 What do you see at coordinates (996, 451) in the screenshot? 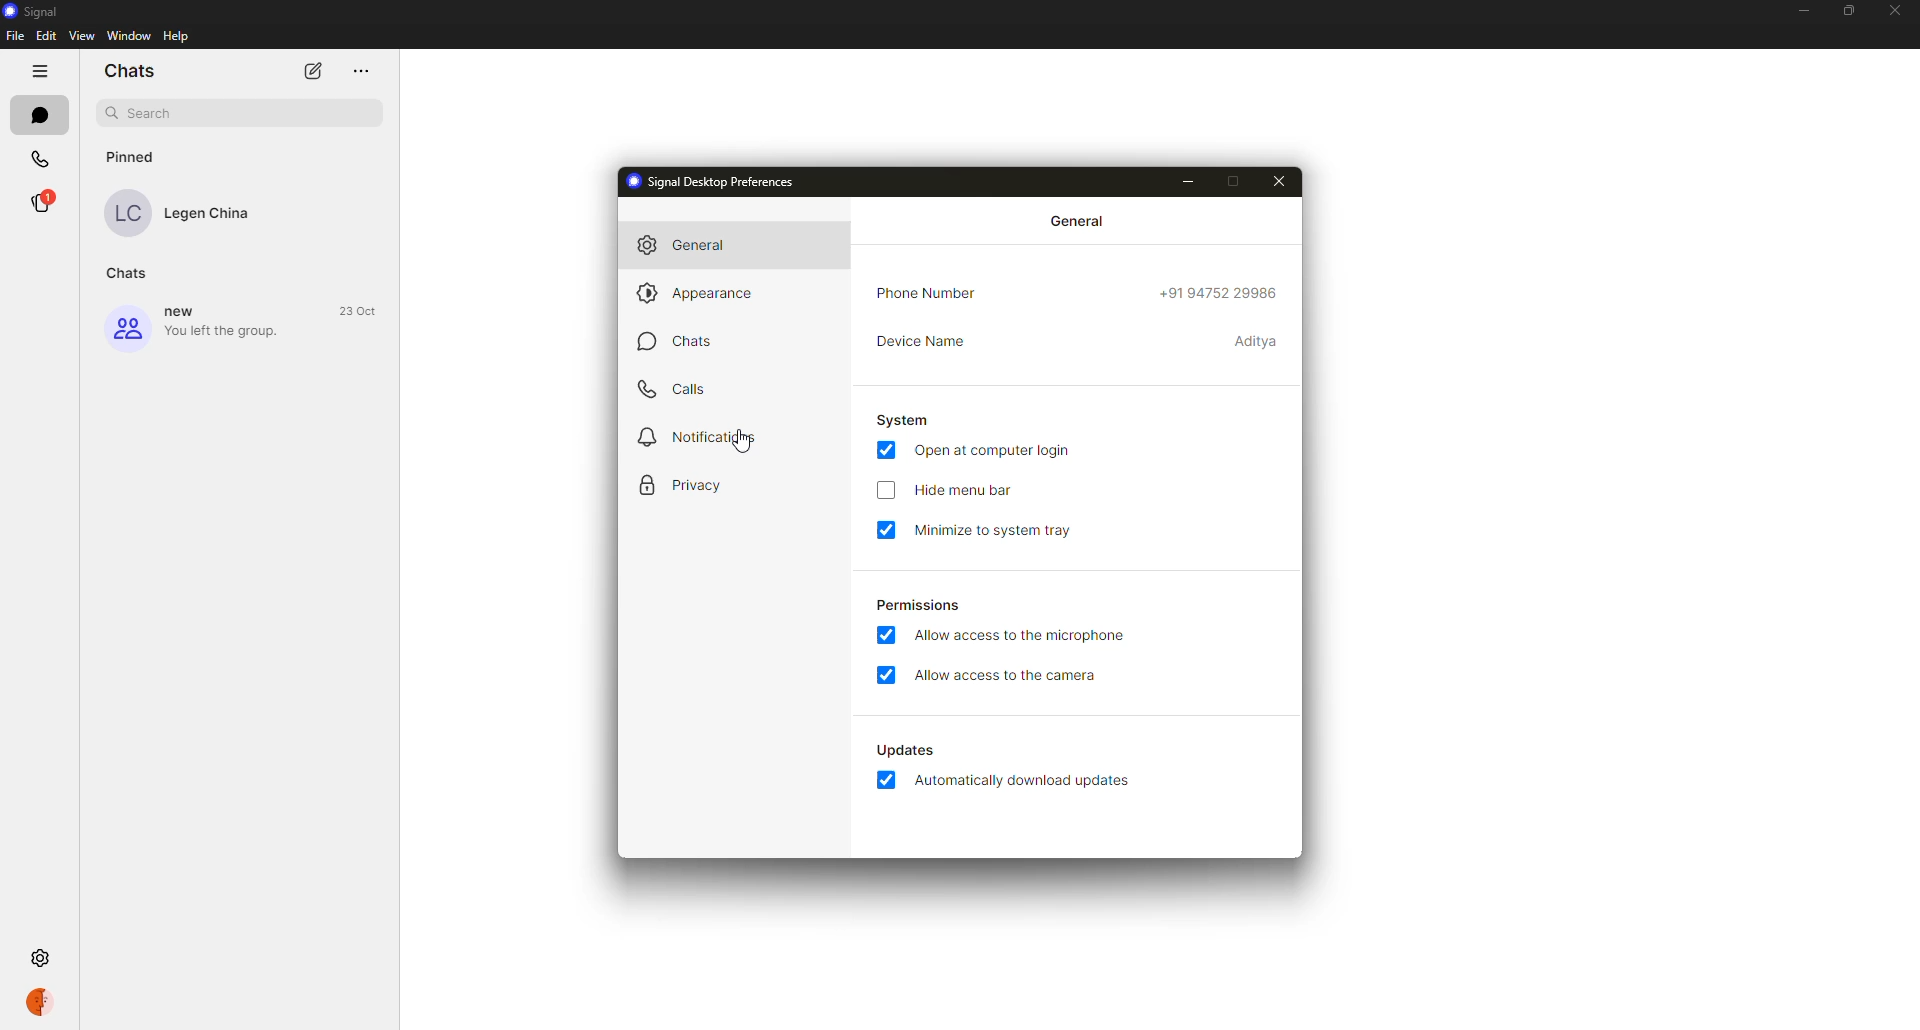
I see `open at computer login` at bounding box center [996, 451].